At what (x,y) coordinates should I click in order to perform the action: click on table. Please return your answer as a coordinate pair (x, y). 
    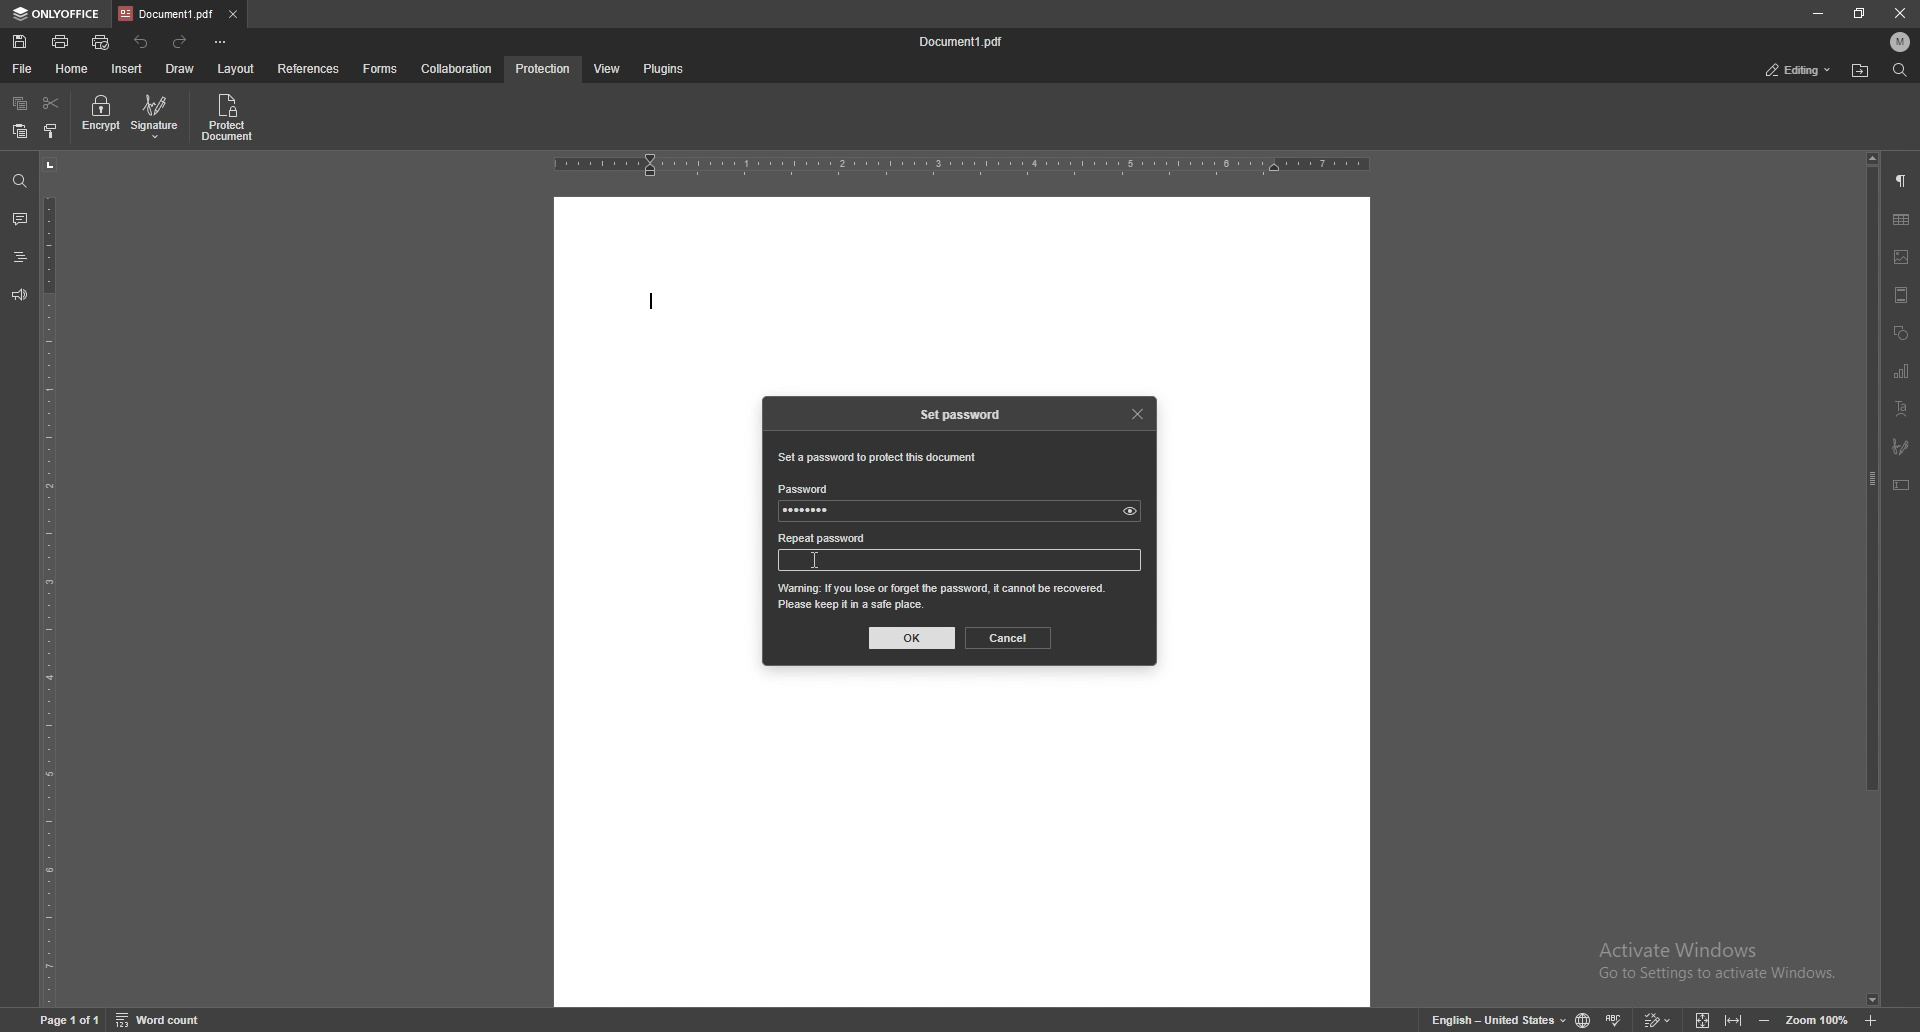
    Looking at the image, I should click on (1904, 221).